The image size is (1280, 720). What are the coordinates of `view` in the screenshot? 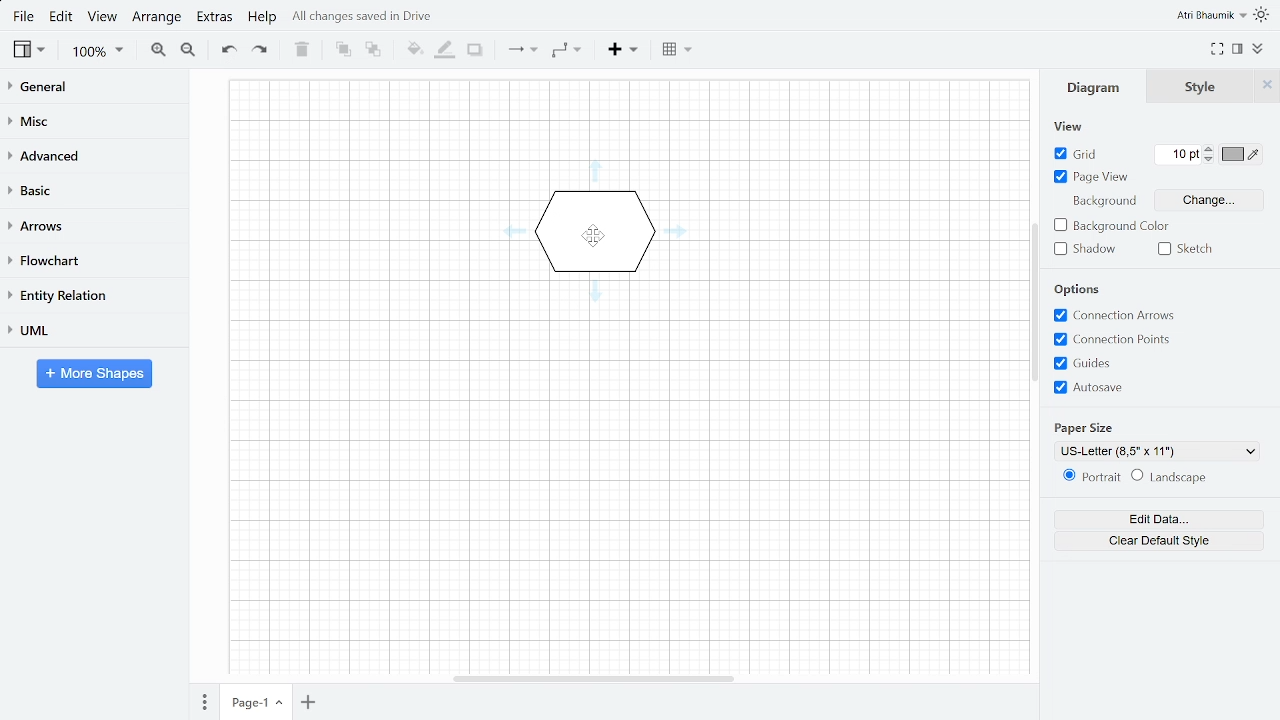 It's located at (29, 51).